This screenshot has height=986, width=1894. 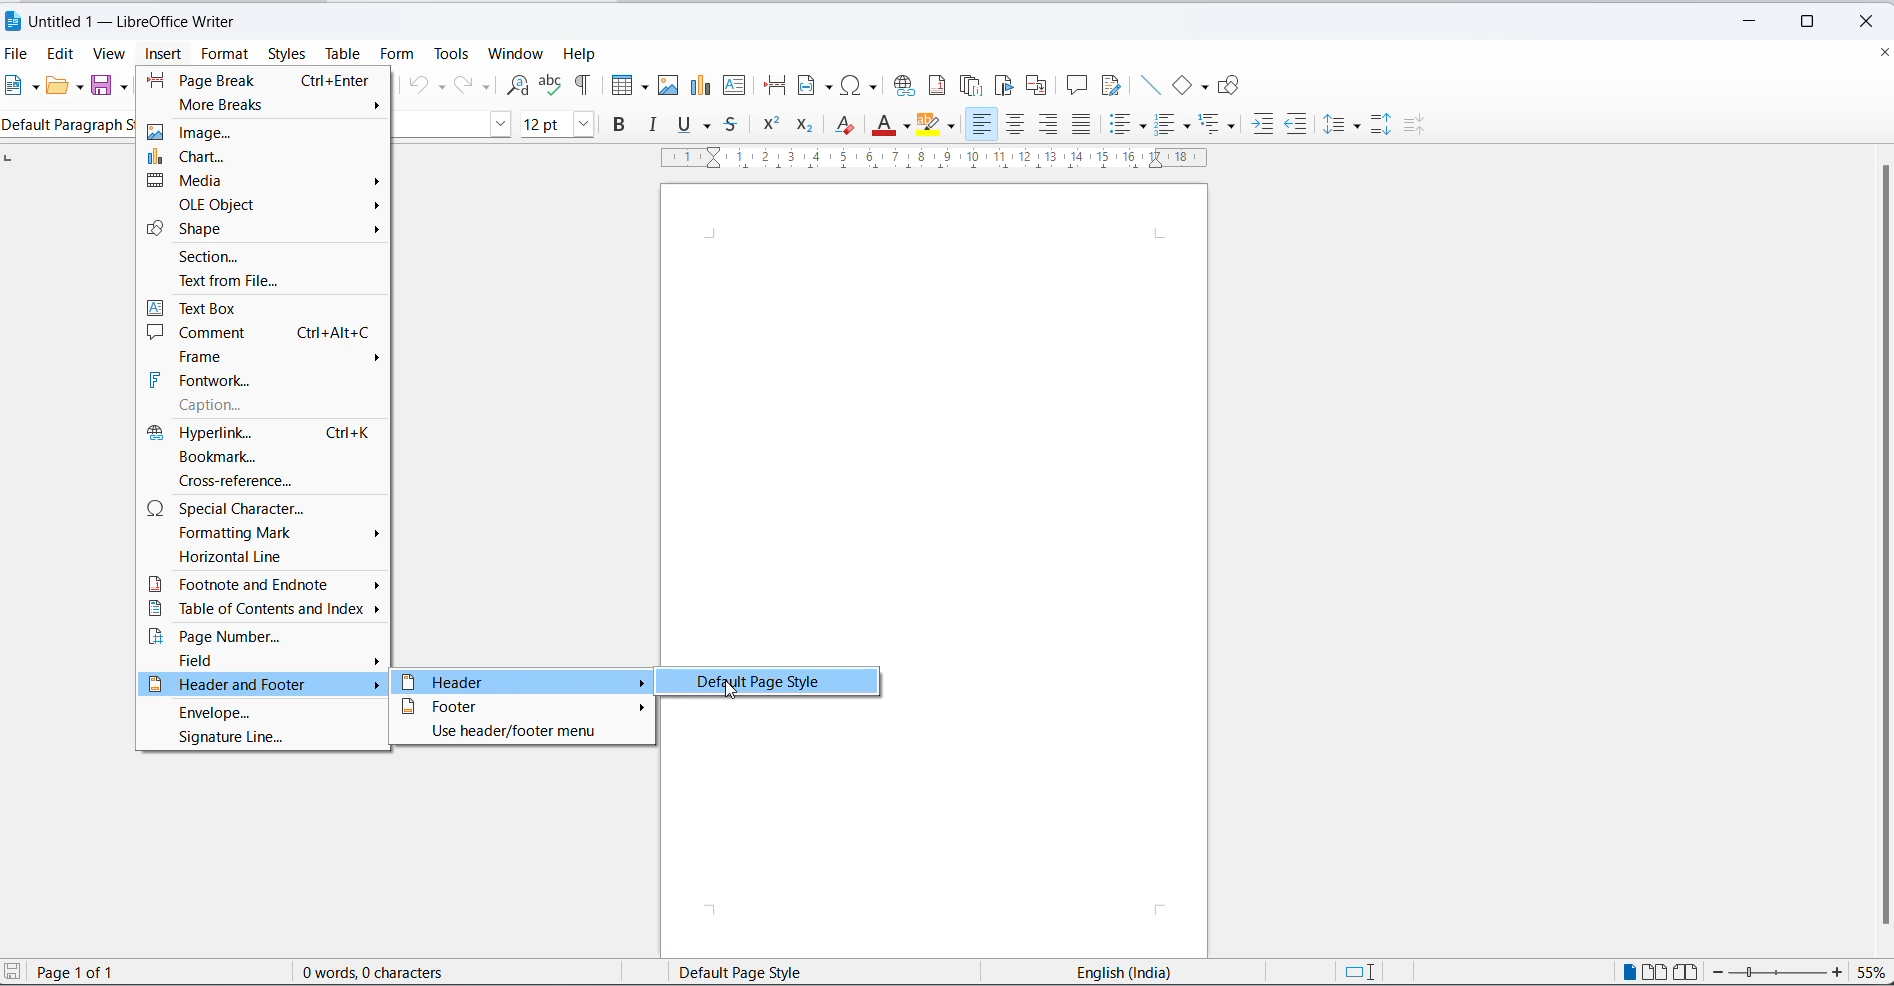 I want to click on maximize, so click(x=1815, y=17).